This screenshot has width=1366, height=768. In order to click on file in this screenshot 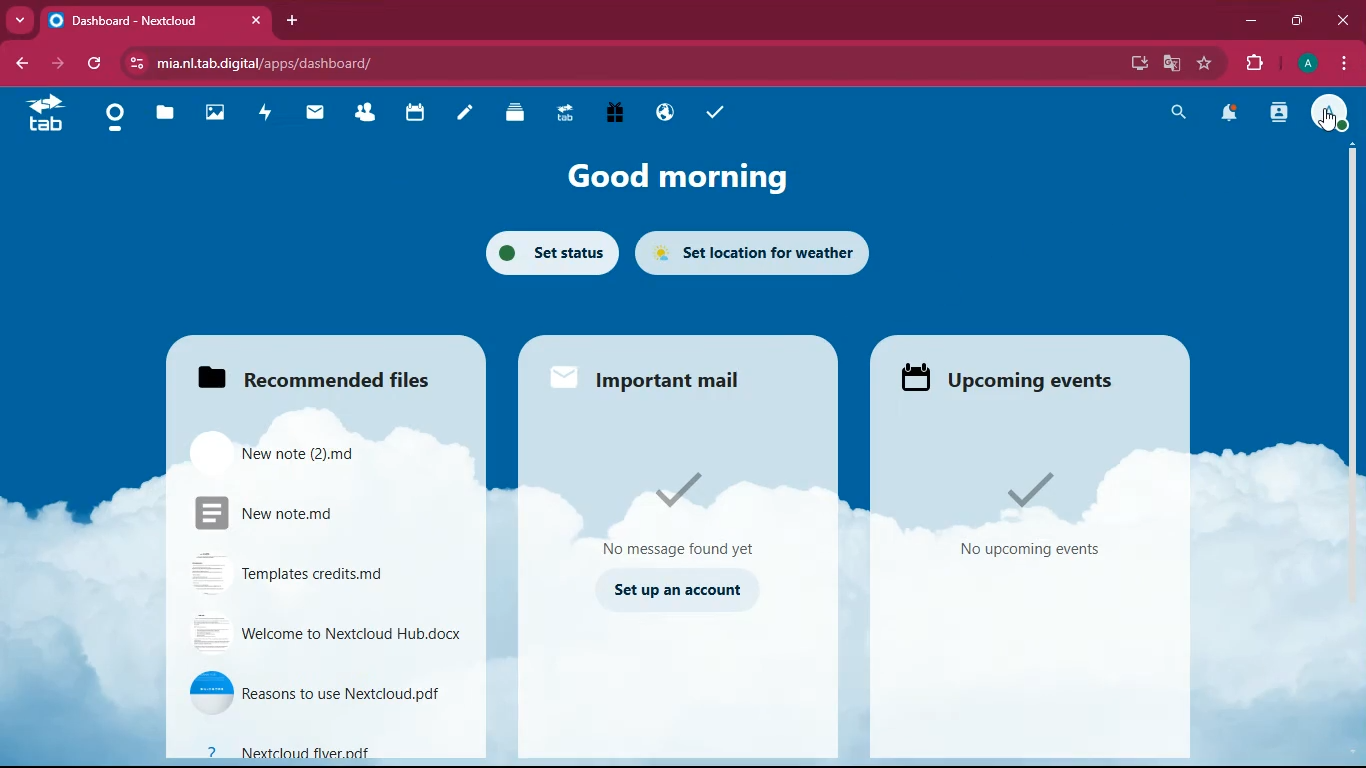, I will do `click(324, 574)`.